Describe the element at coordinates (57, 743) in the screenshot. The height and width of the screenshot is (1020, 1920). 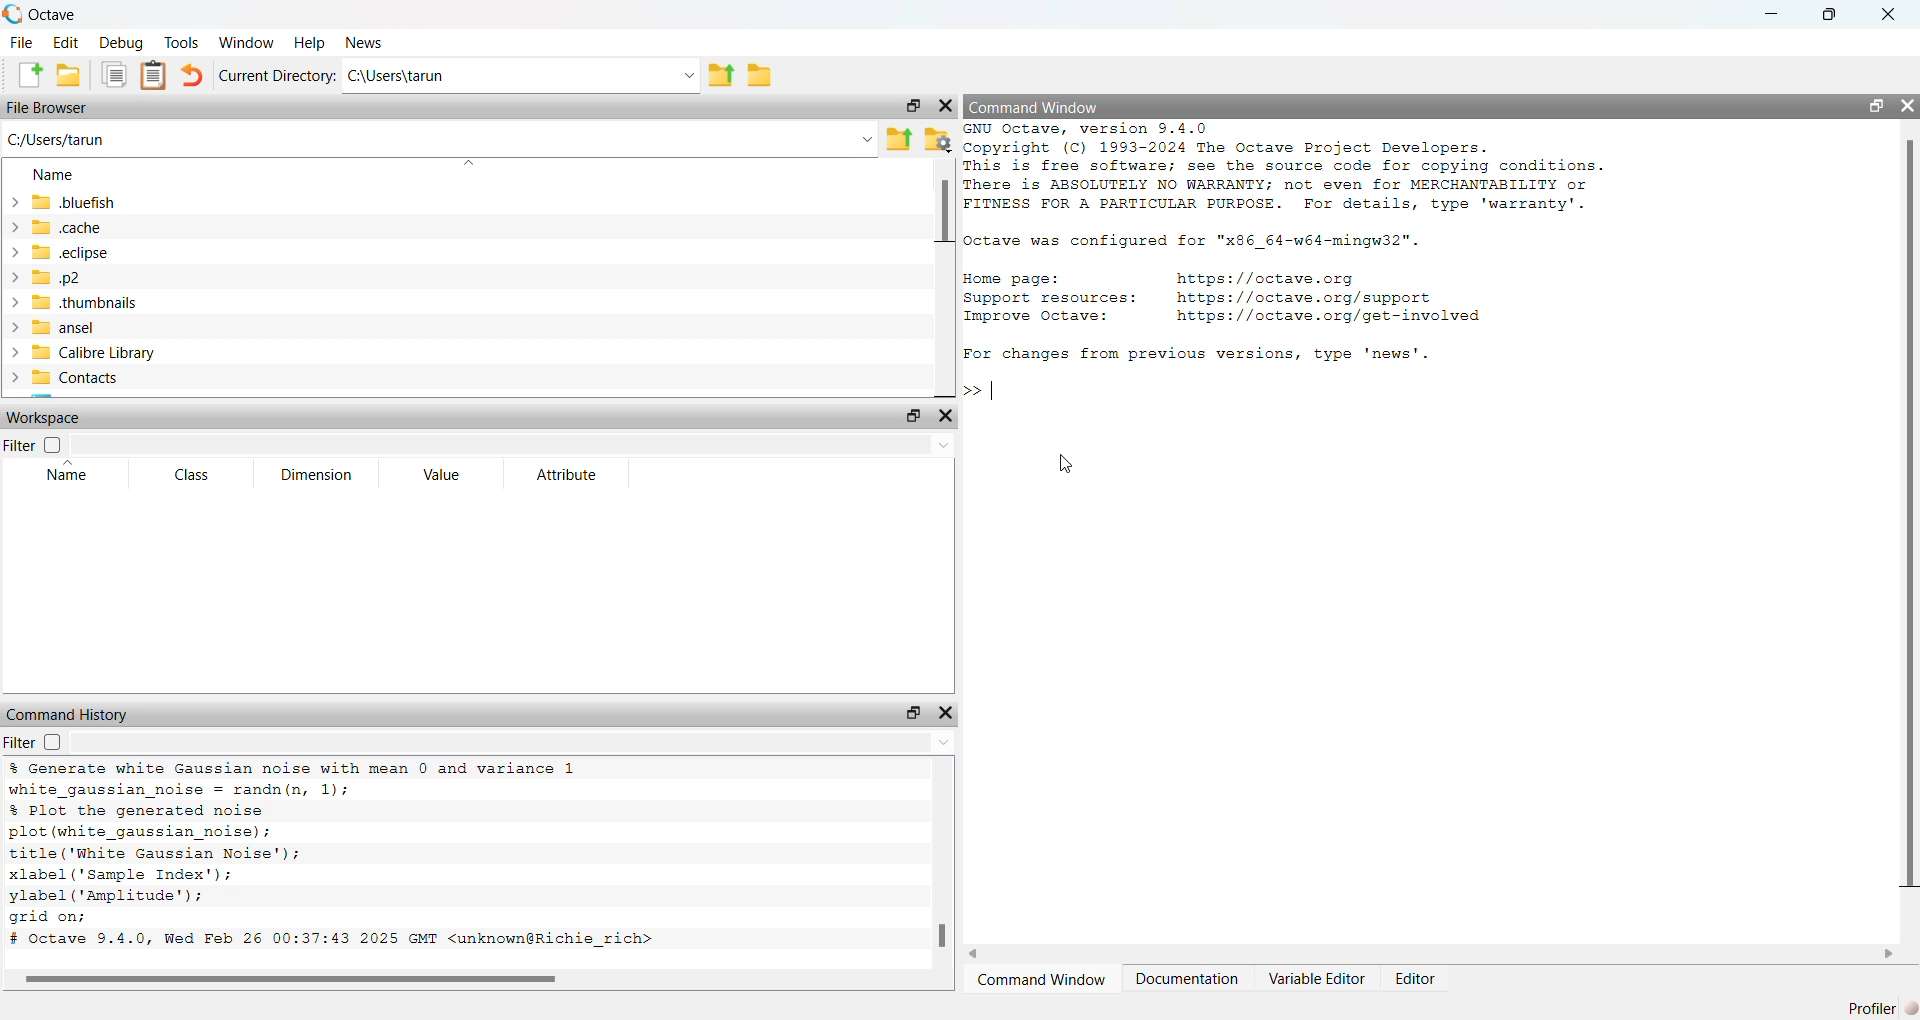
I see `checkbox` at that location.